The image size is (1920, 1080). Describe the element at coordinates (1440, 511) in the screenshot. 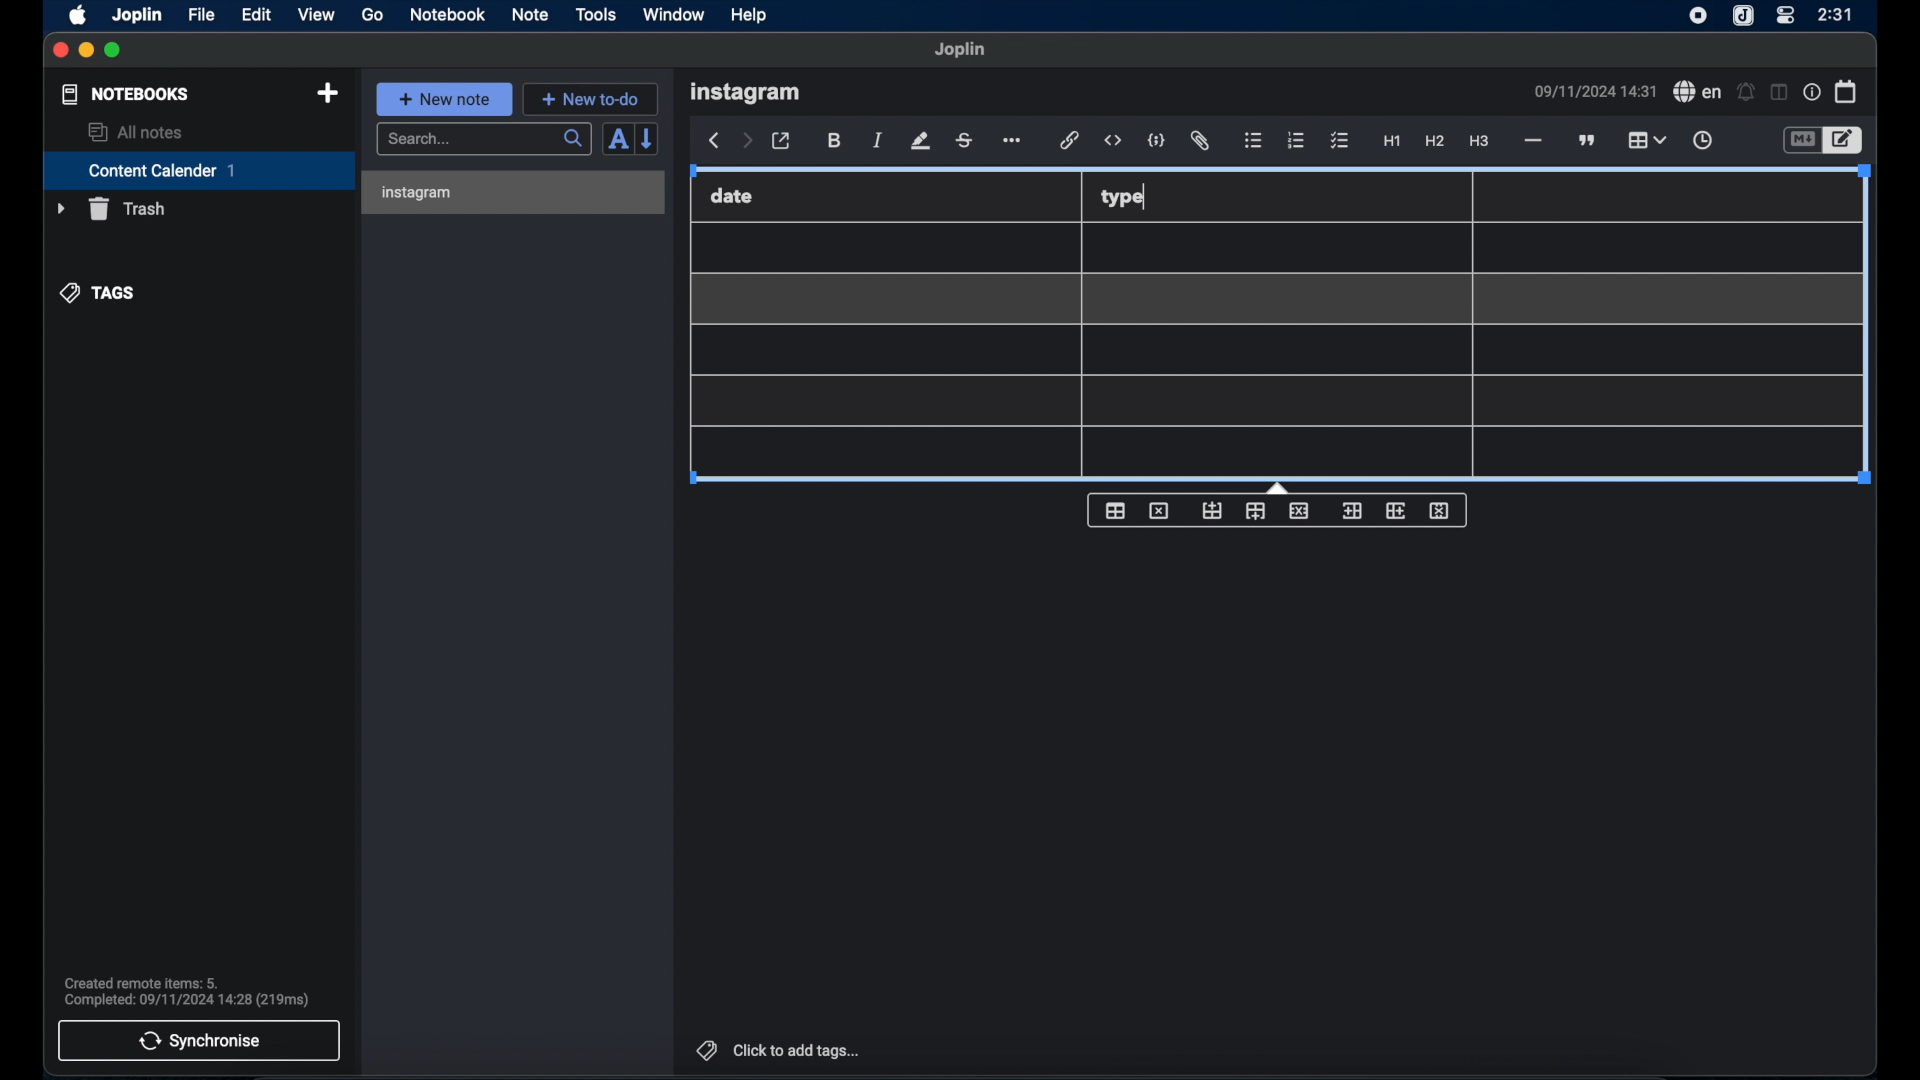

I see `delete column` at that location.